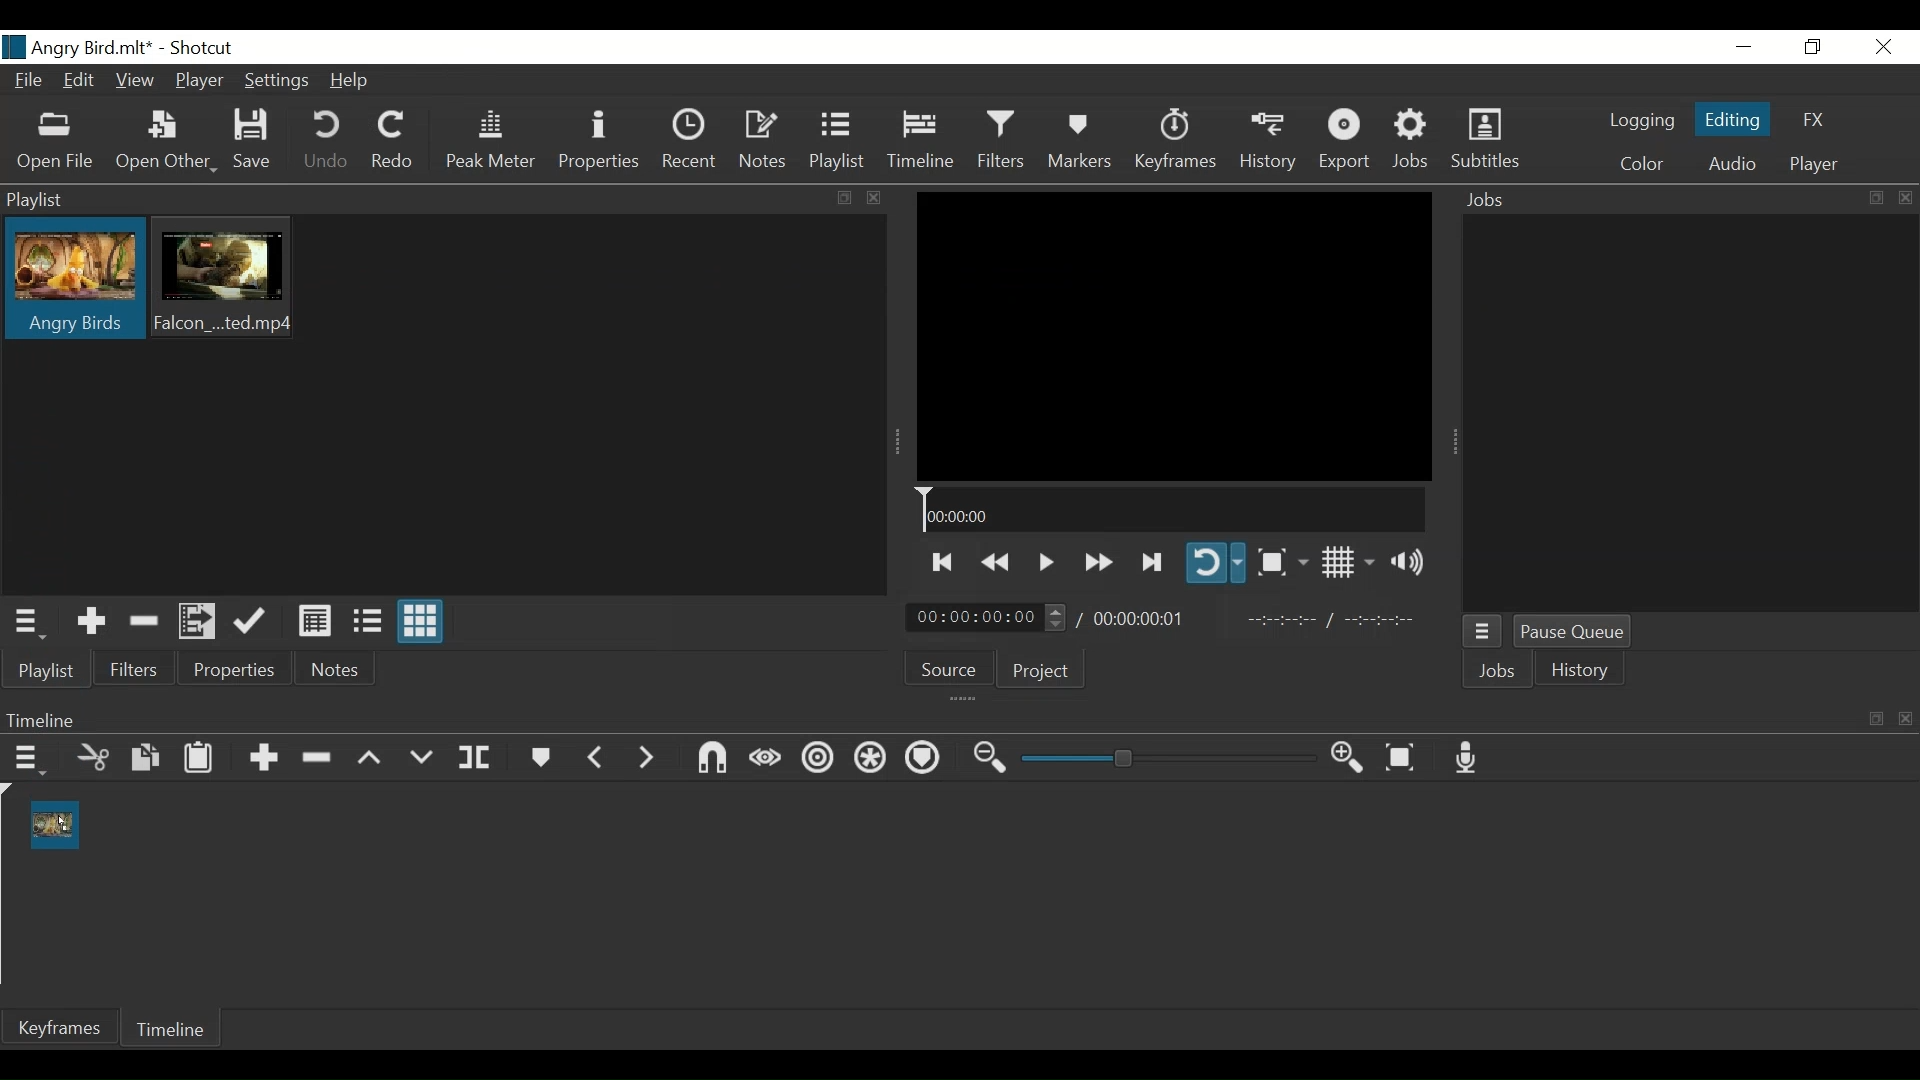  What do you see at coordinates (199, 622) in the screenshot?
I see `Add files to the playlist` at bounding box center [199, 622].